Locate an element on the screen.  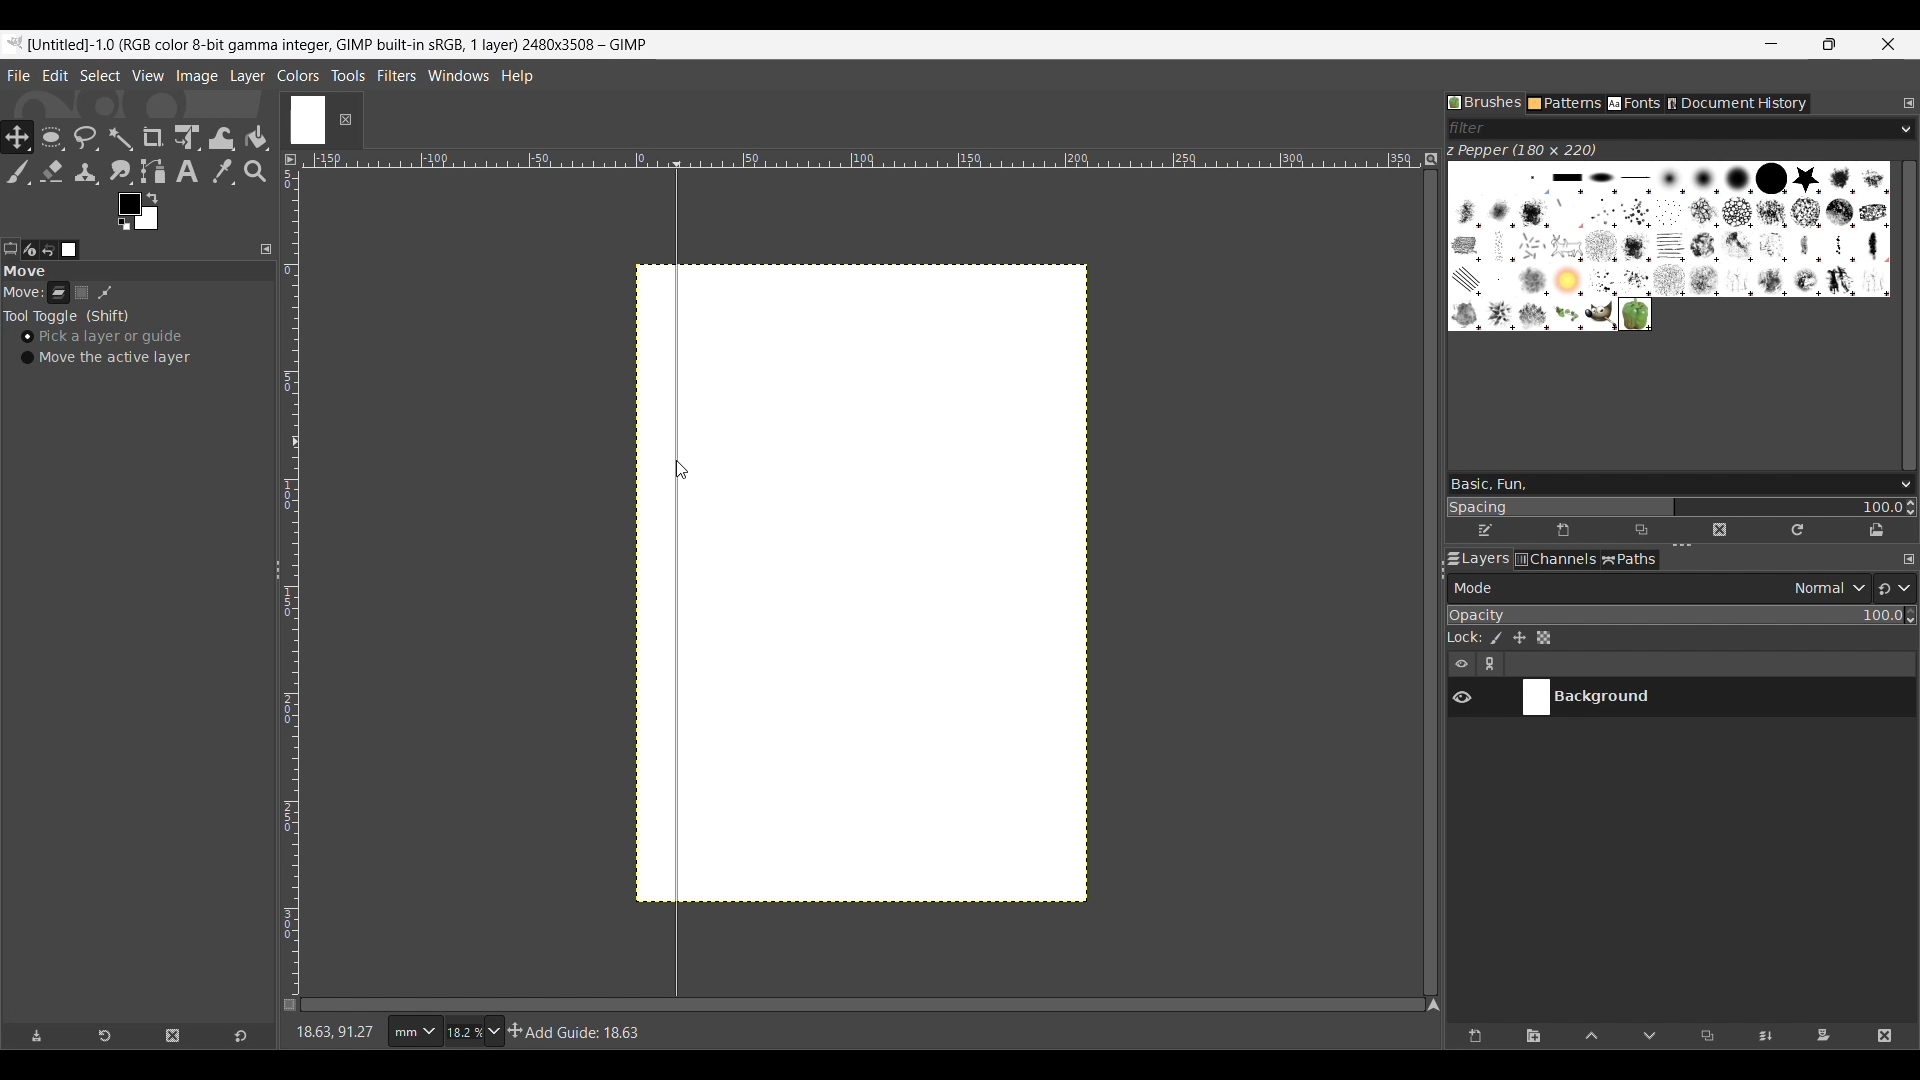
Current cursor co-ordinates is located at coordinates (334, 1032).